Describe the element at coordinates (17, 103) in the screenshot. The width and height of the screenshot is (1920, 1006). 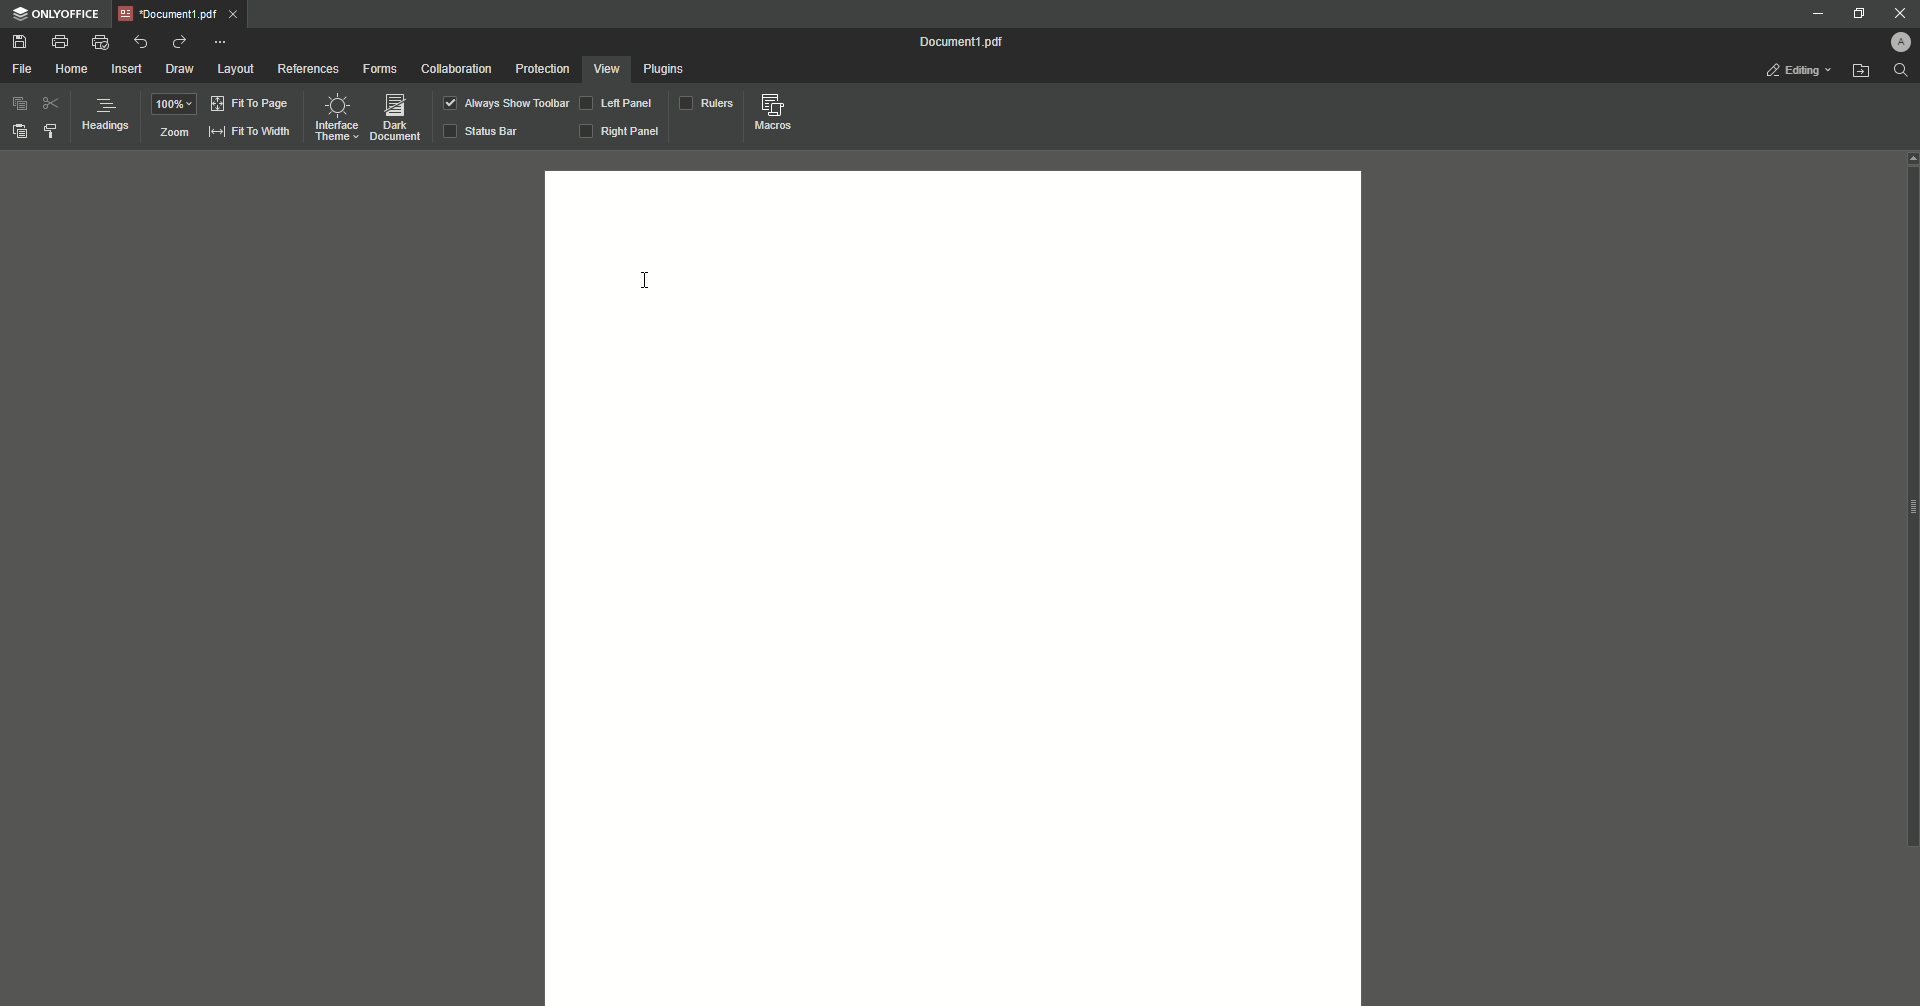
I see `Copy` at that location.